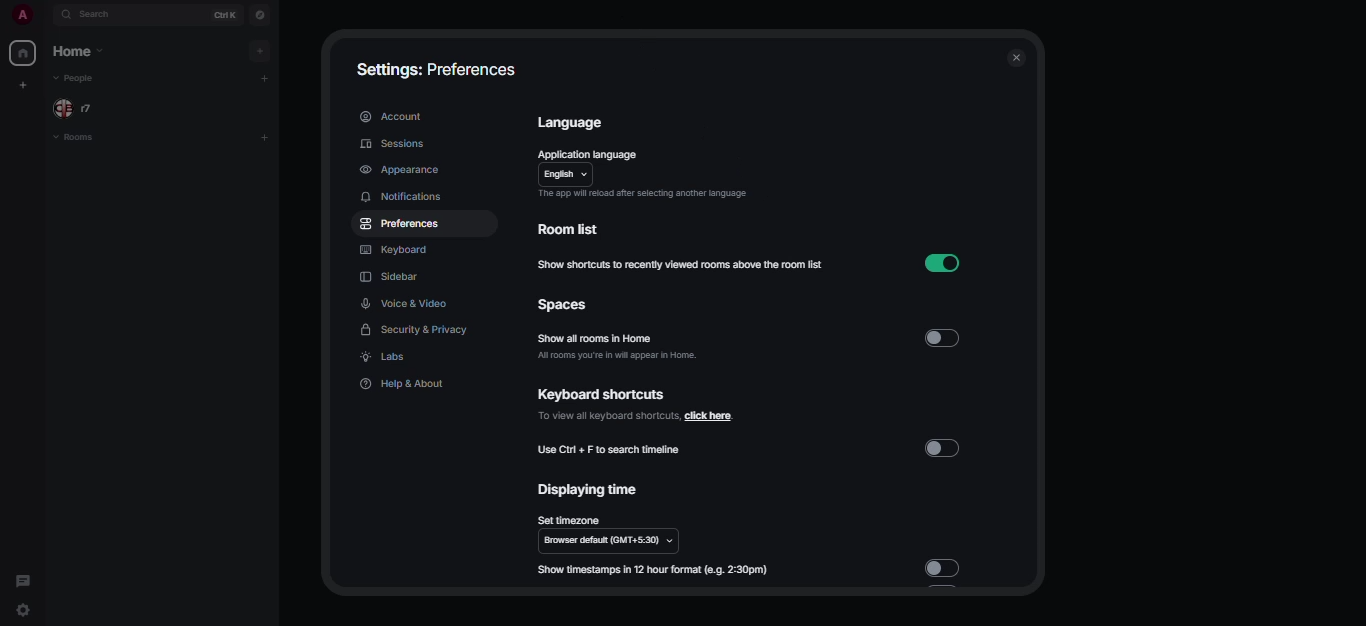 Image resolution: width=1366 pixels, height=626 pixels. I want to click on people, so click(81, 79).